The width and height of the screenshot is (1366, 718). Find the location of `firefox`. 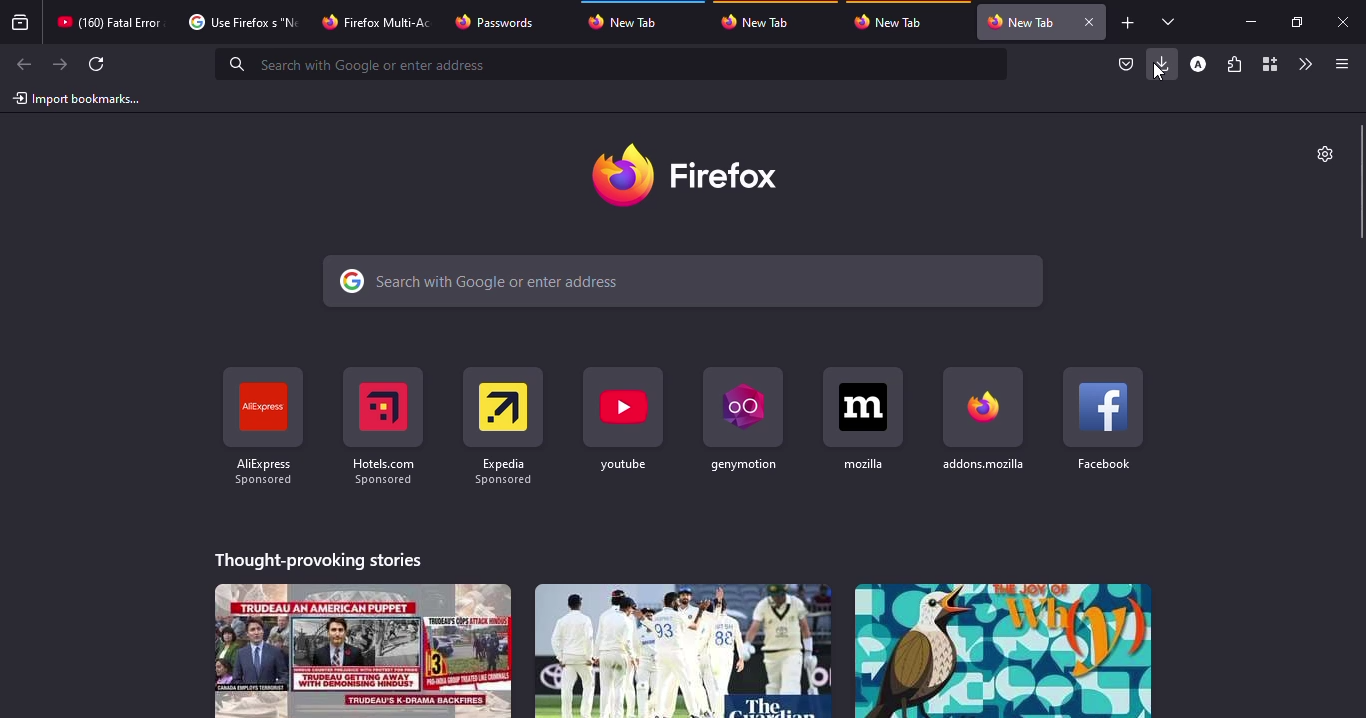

firefox is located at coordinates (691, 175).